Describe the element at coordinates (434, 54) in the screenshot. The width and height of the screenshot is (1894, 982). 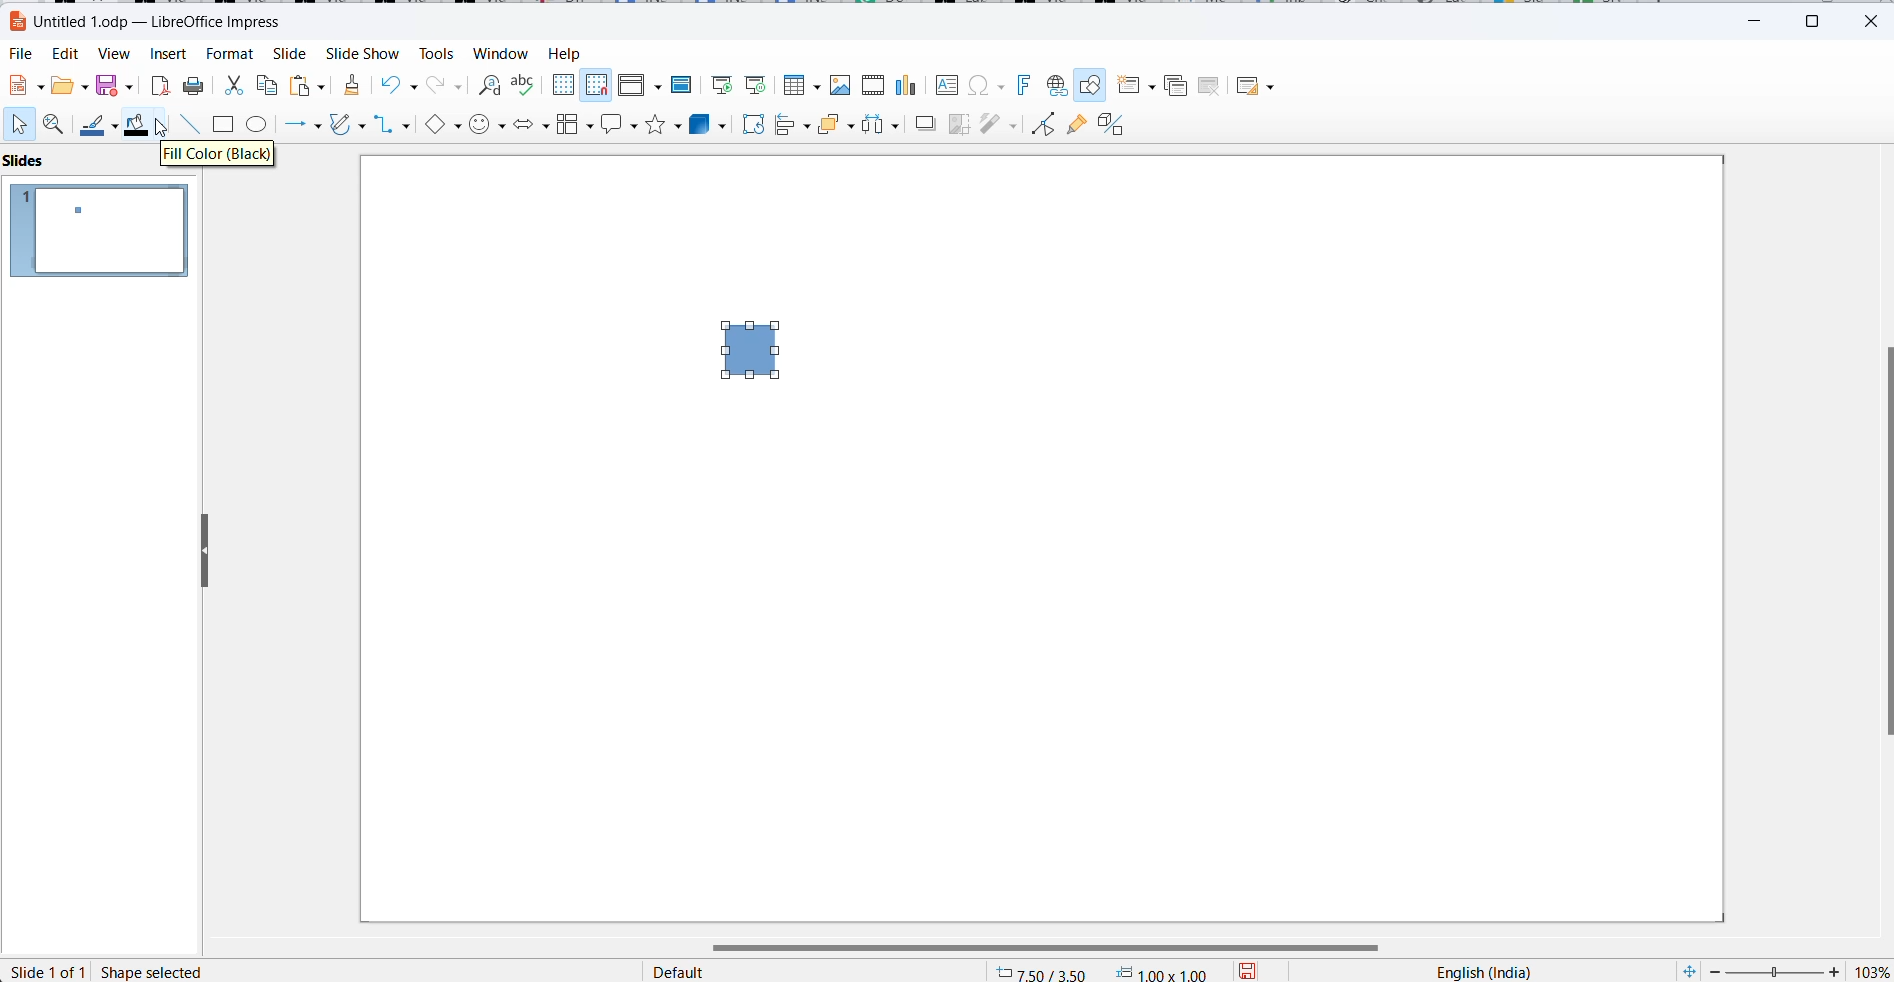
I see `Tools` at that location.